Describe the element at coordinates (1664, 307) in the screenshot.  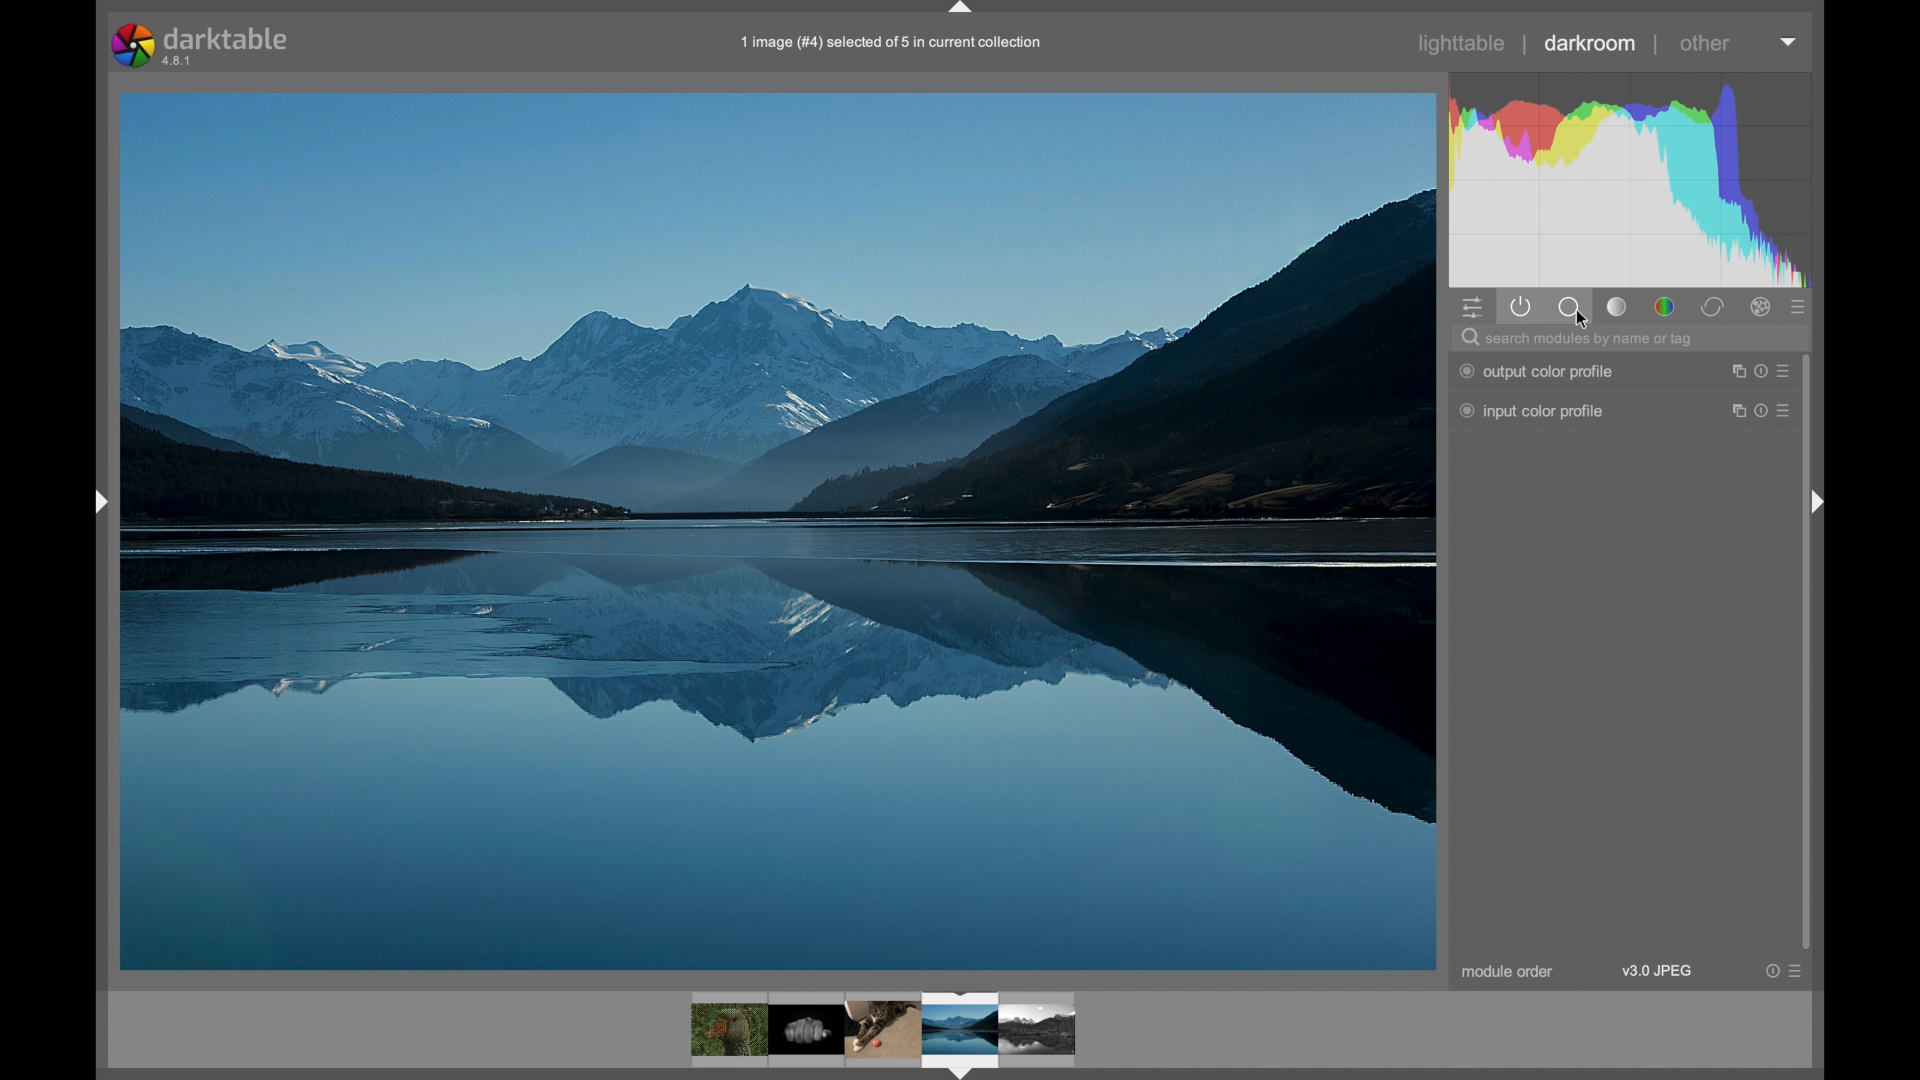
I see `color` at that location.